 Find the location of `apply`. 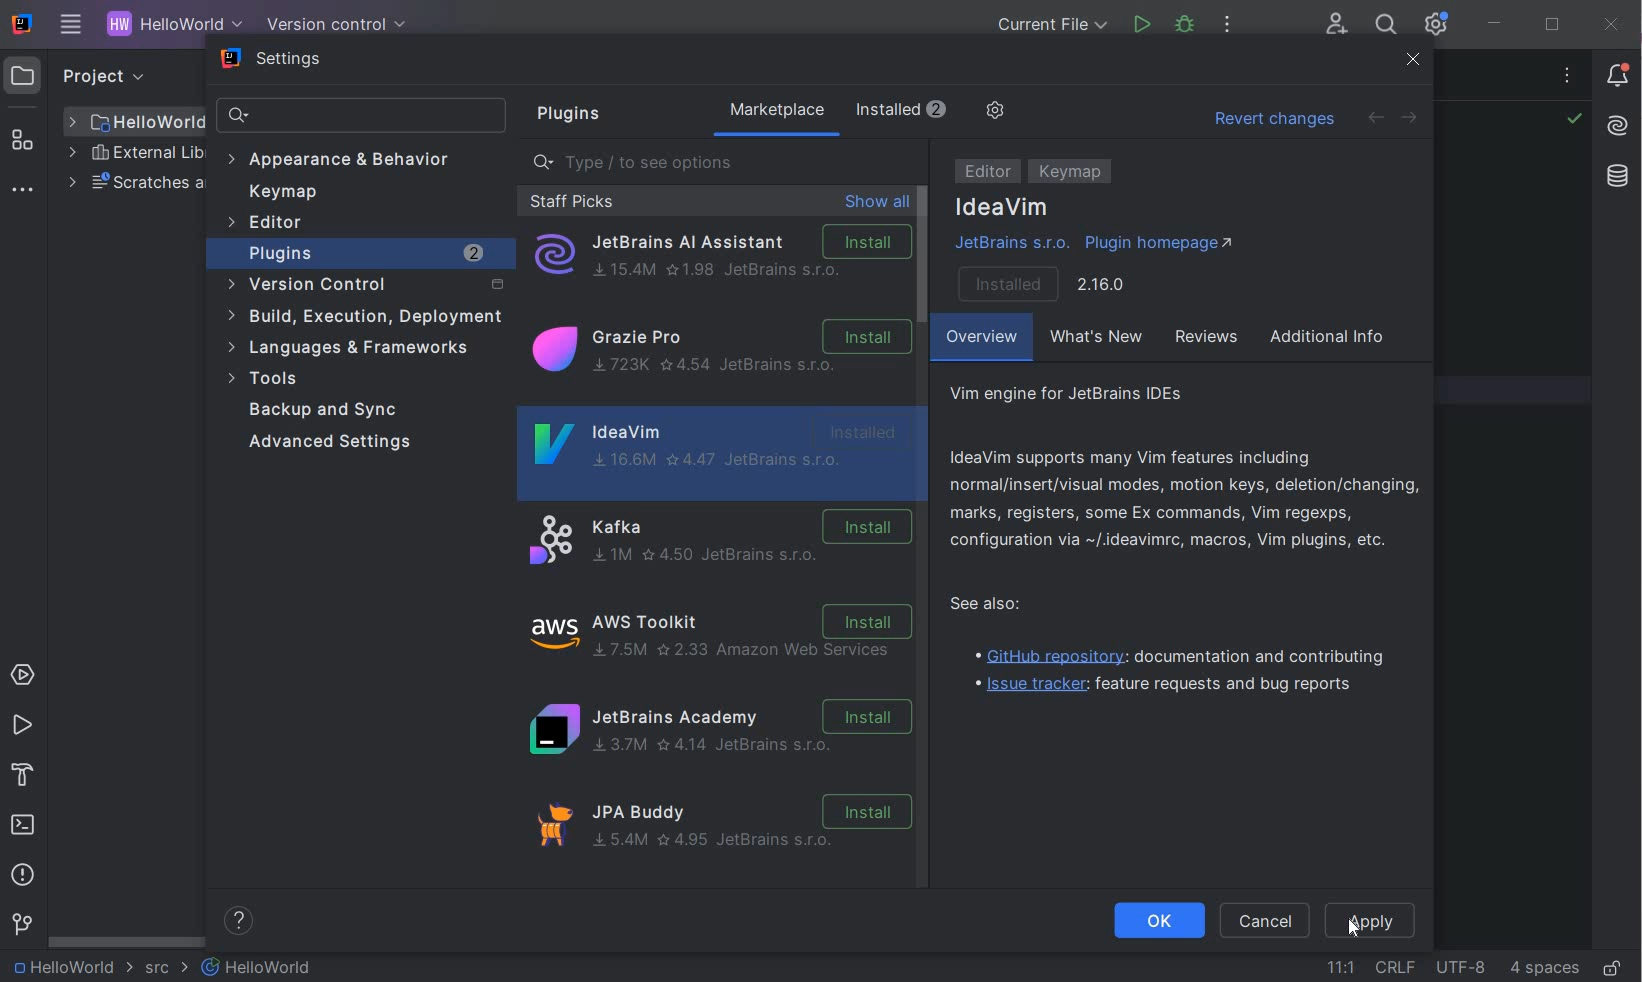

apply is located at coordinates (1393, 920).